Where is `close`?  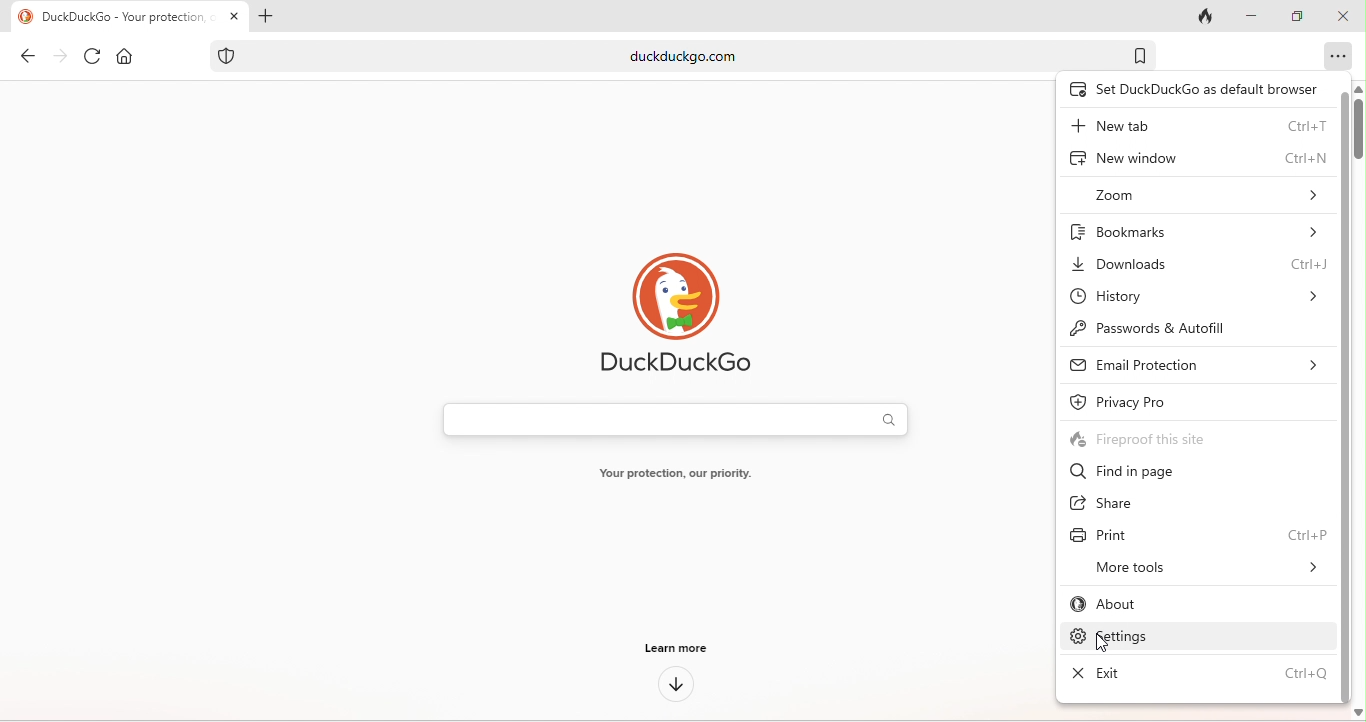 close is located at coordinates (1342, 15).